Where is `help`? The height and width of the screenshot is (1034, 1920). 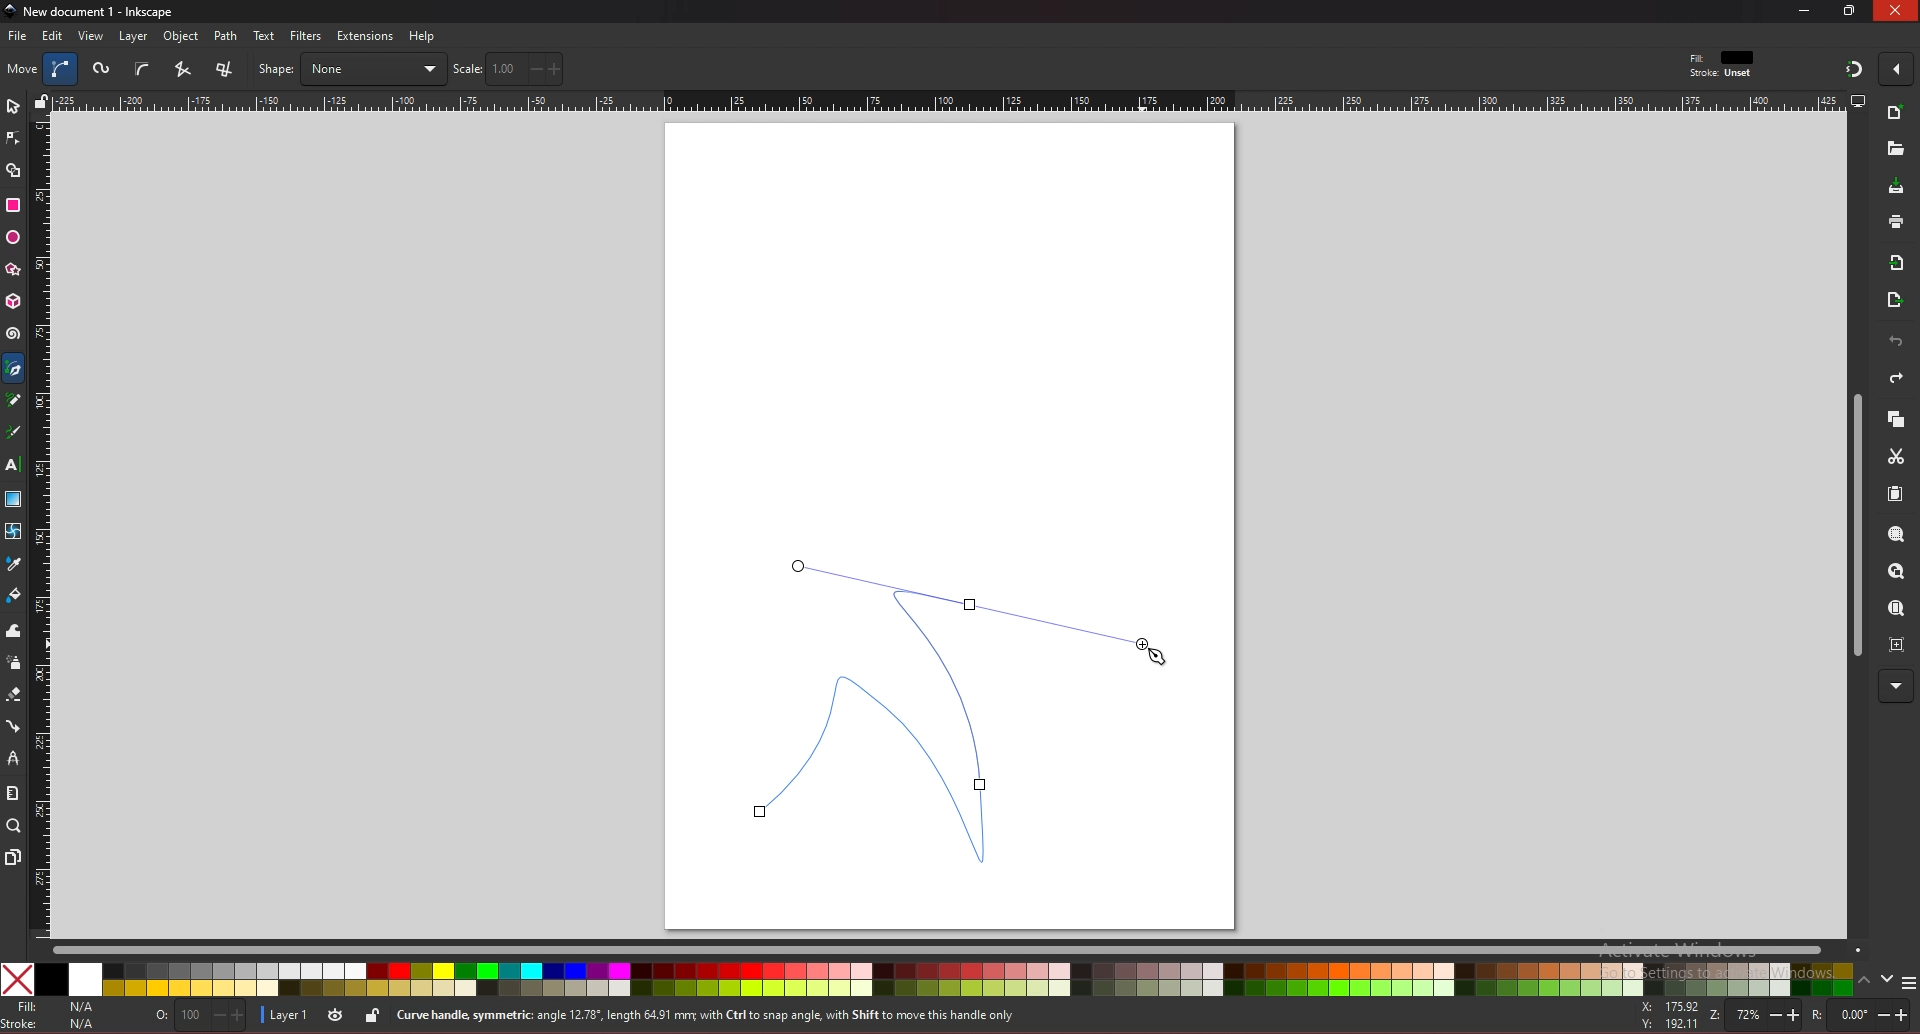 help is located at coordinates (423, 36).